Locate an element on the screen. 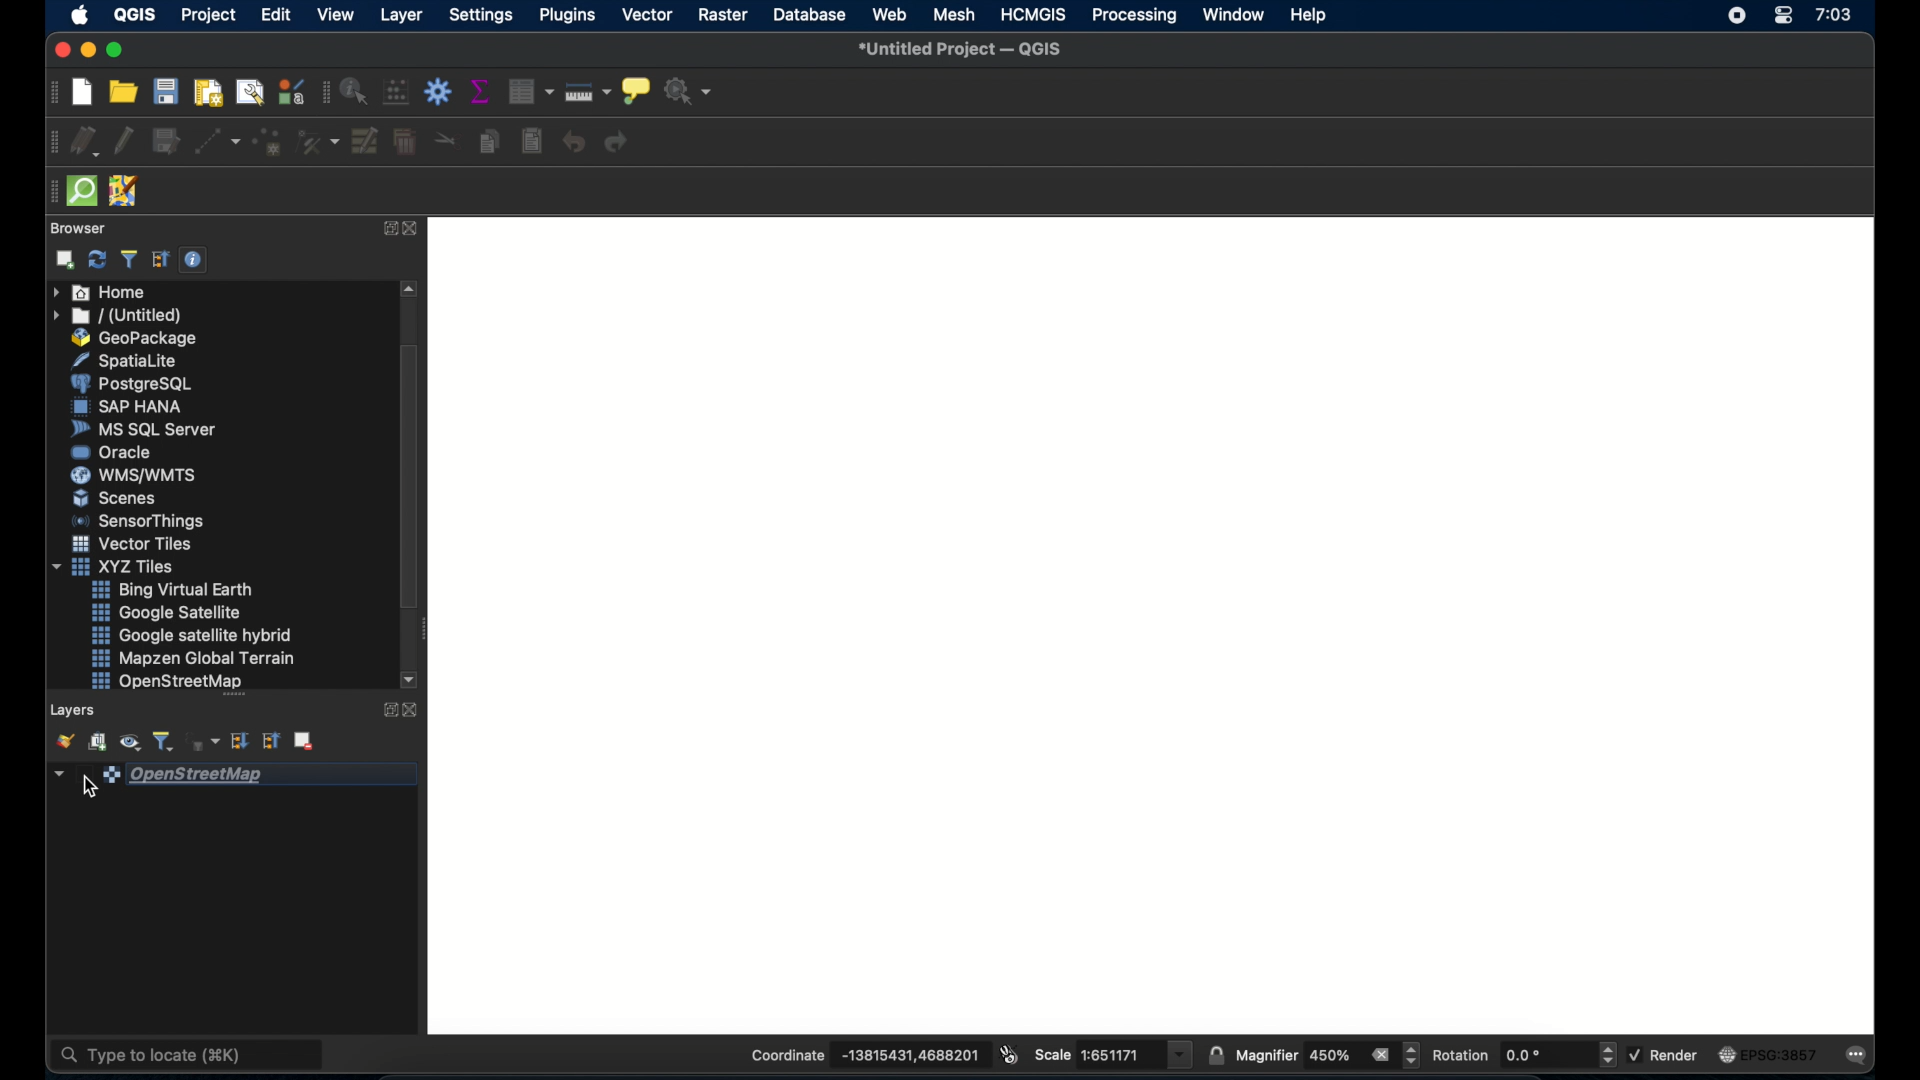 The width and height of the screenshot is (1920, 1080). ms sql server is located at coordinates (143, 428).